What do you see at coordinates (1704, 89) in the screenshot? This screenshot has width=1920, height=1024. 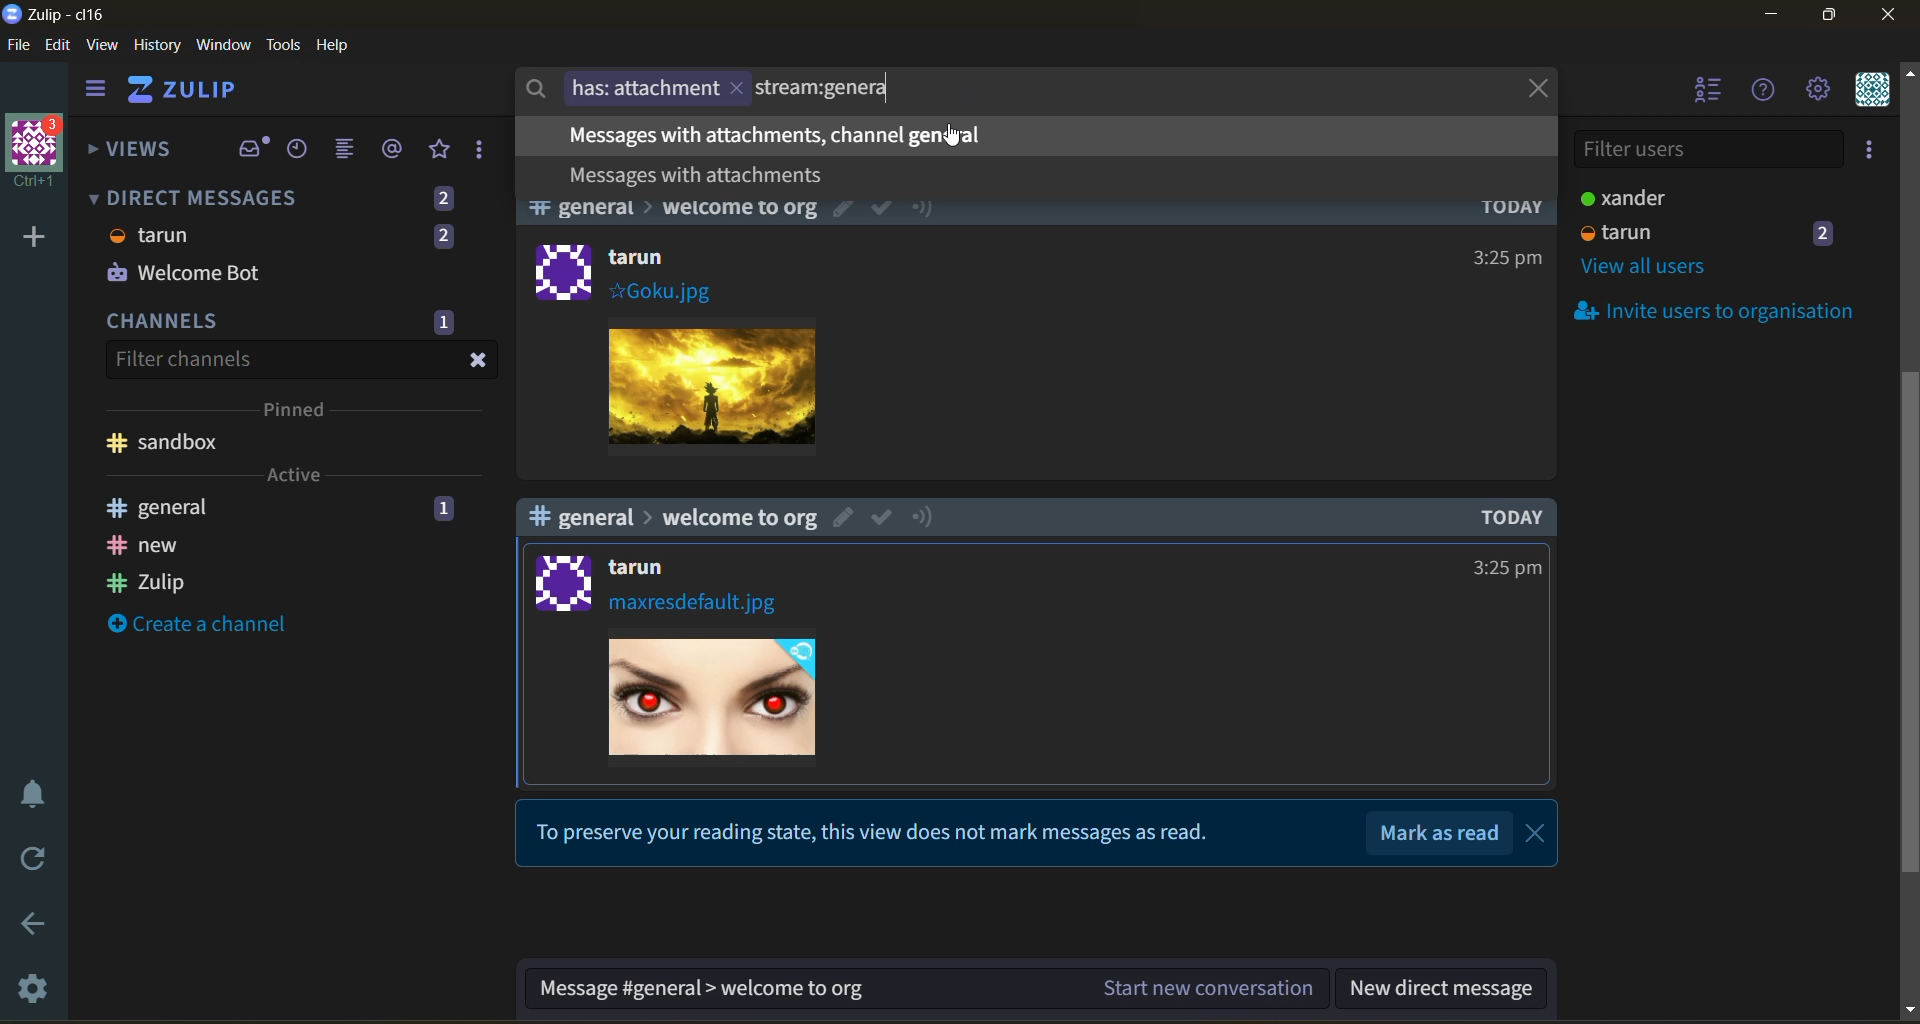 I see `hide users list` at bounding box center [1704, 89].